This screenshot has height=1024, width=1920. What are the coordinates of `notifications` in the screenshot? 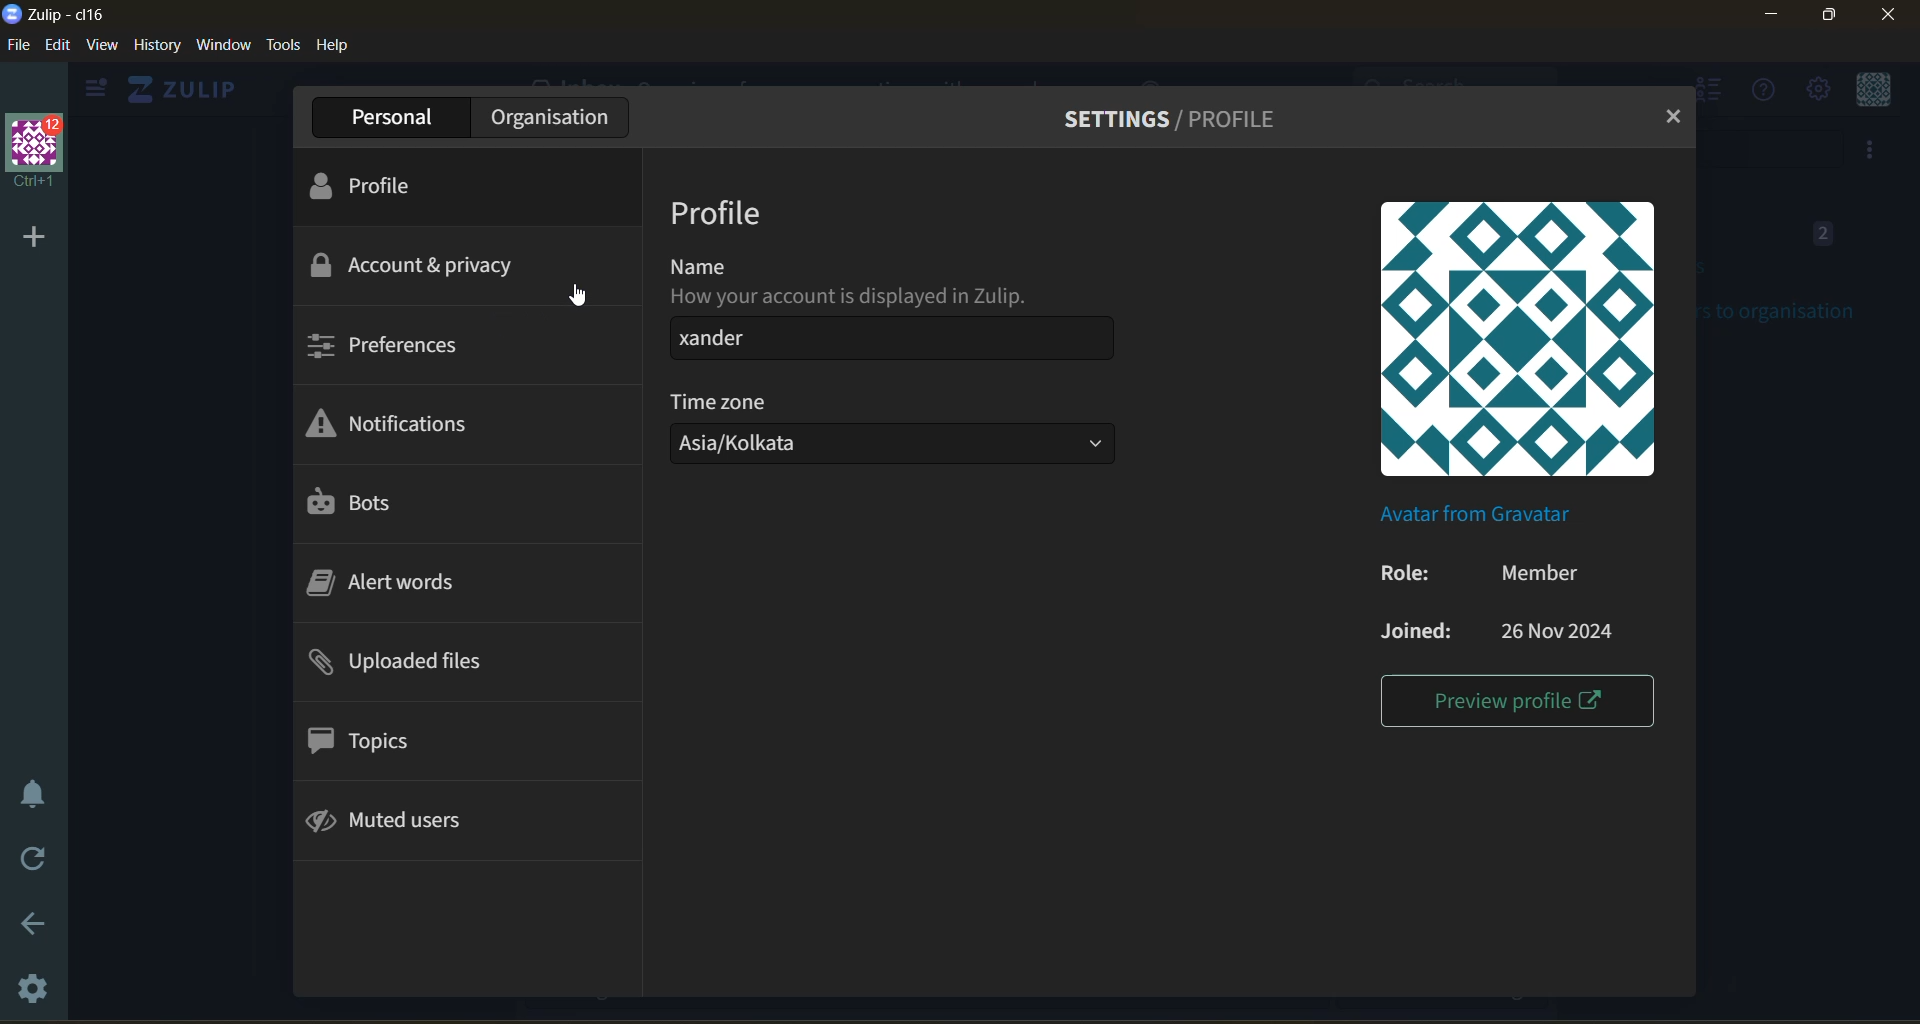 It's located at (399, 429).